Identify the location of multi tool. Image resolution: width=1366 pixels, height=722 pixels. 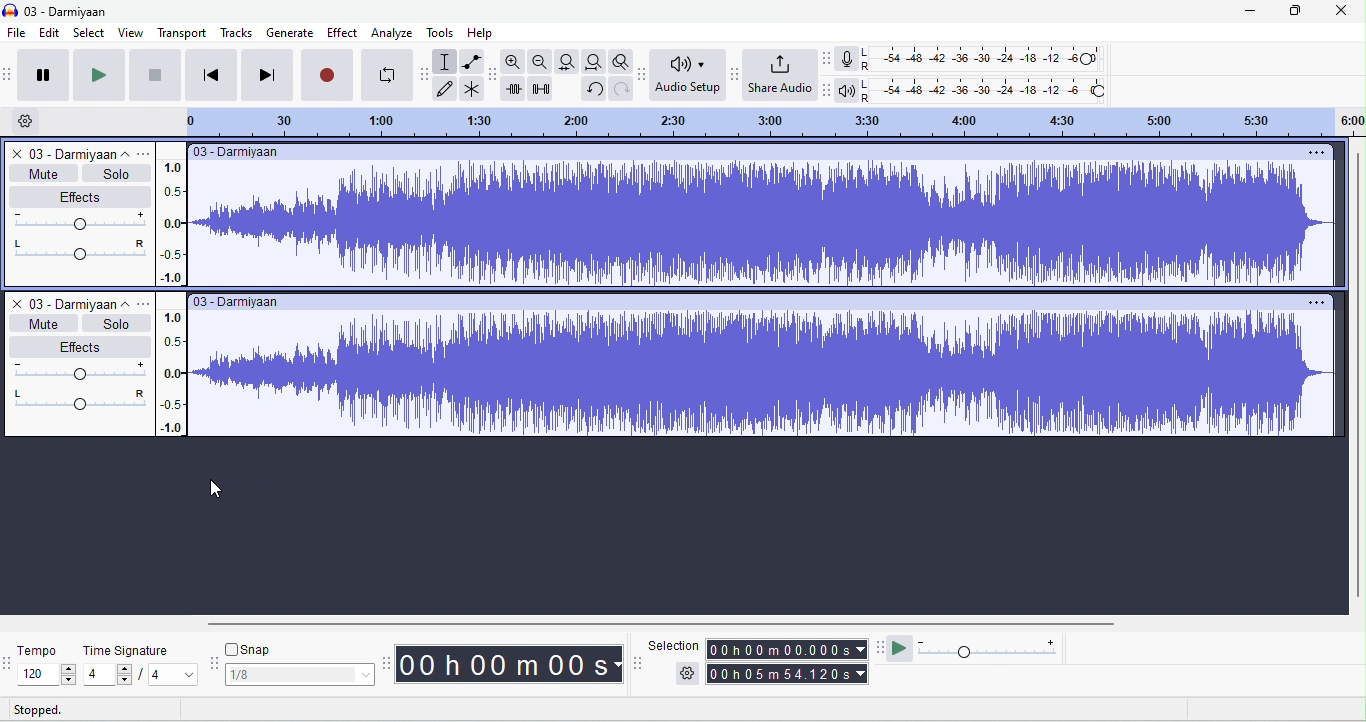
(470, 90).